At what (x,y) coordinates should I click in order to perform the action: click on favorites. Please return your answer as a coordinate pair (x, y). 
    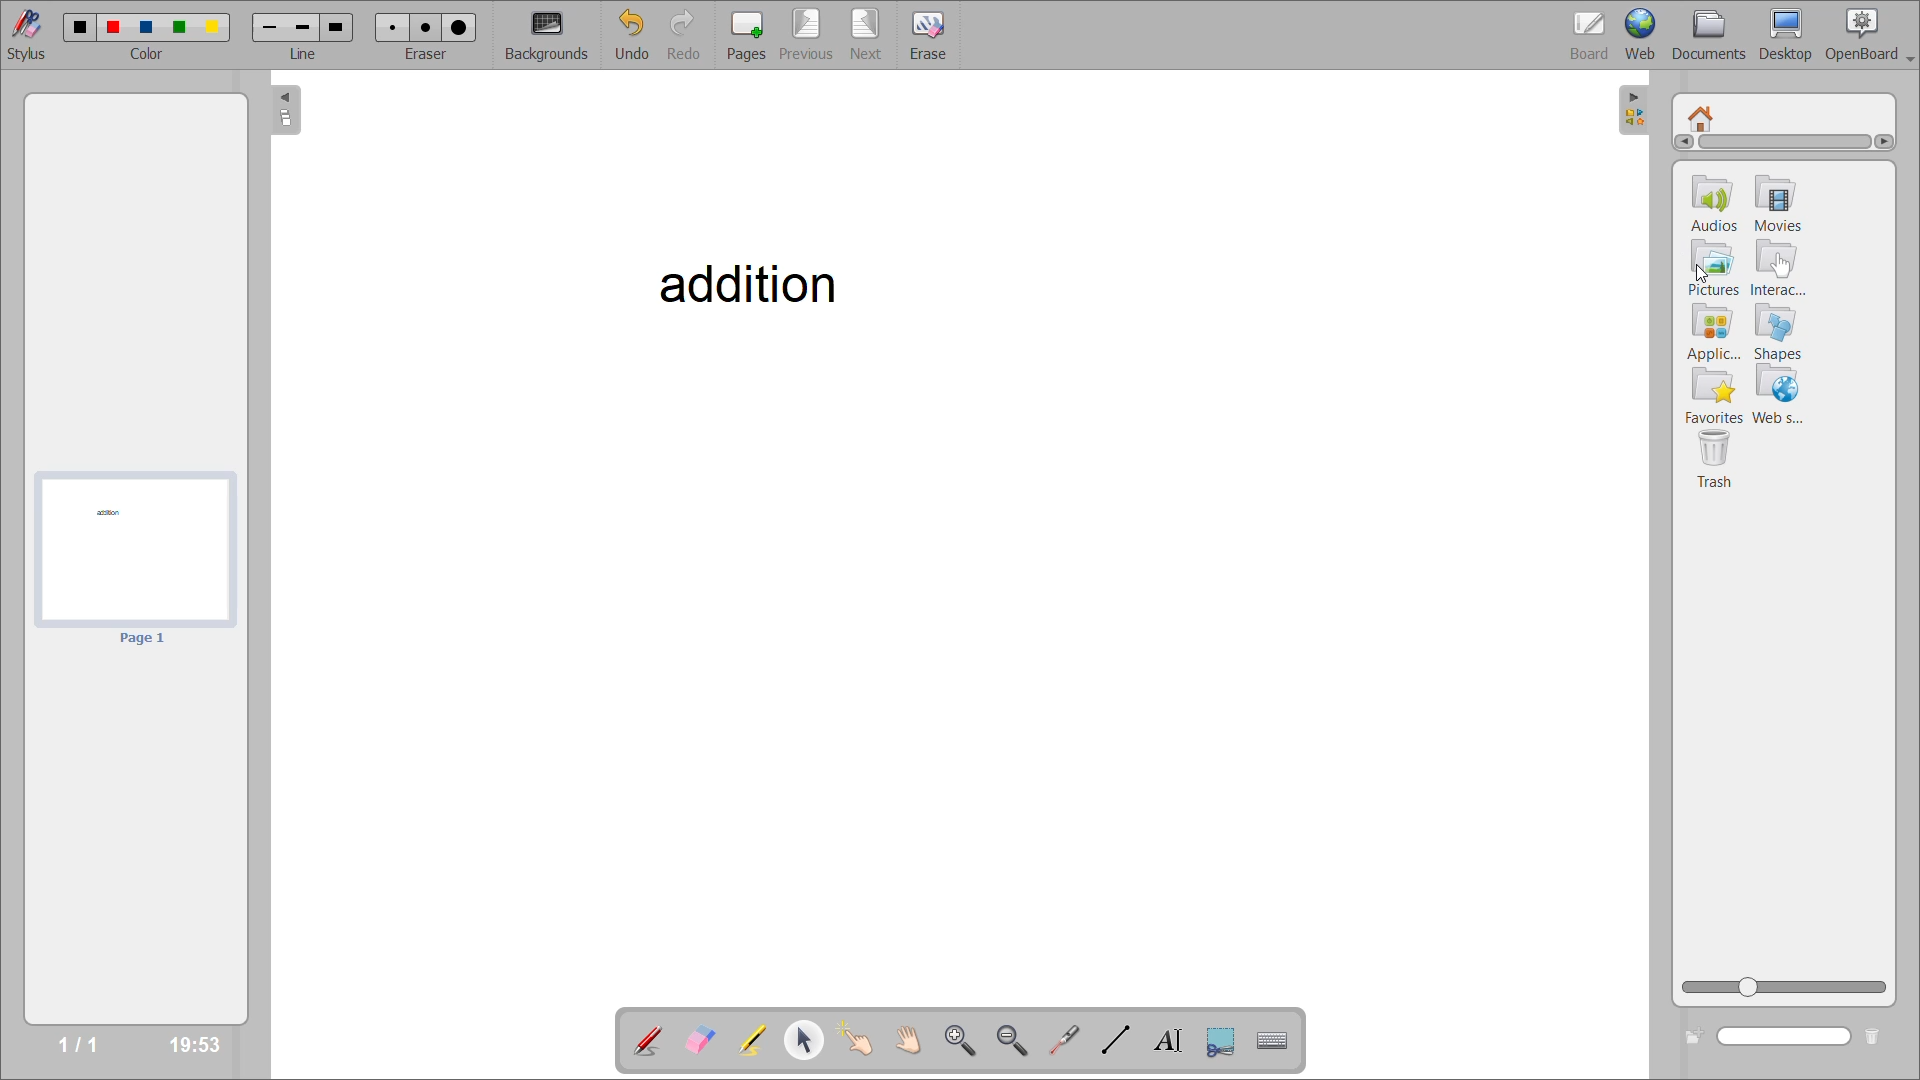
    Looking at the image, I should click on (1714, 398).